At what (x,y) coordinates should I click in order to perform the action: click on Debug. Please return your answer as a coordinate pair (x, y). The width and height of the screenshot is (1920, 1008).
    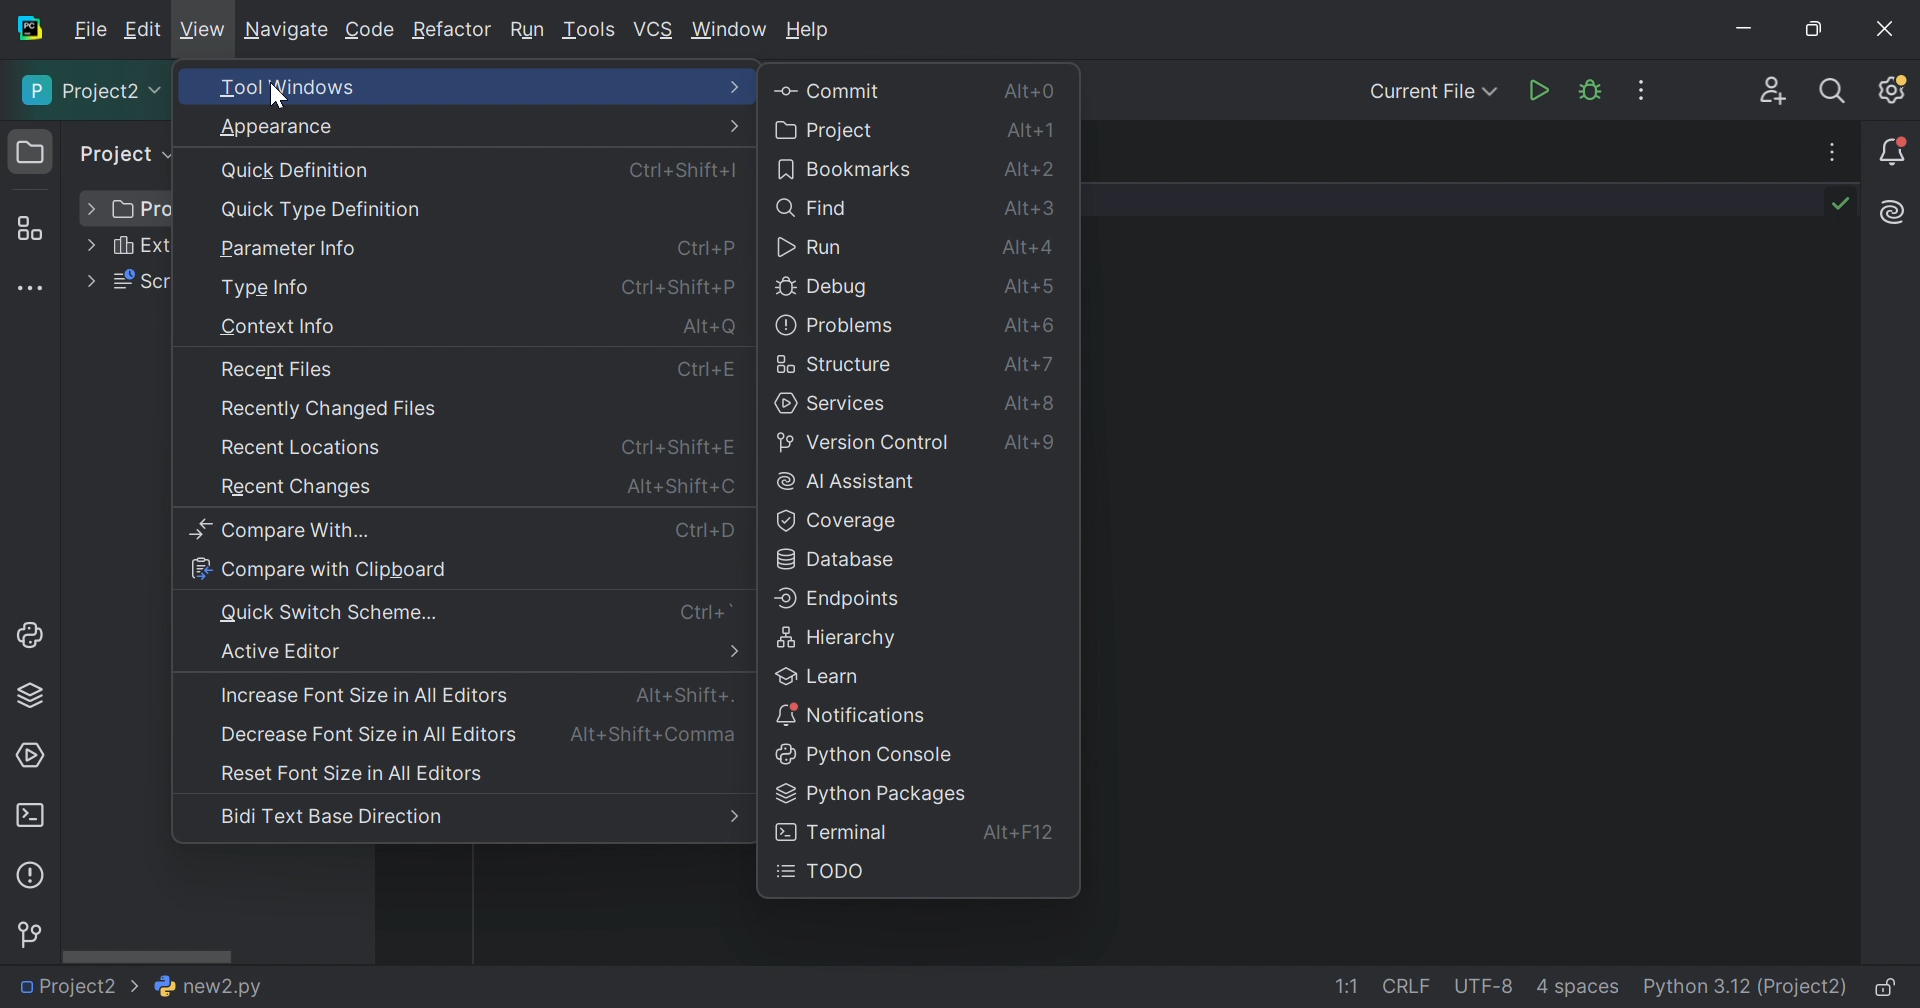
    Looking at the image, I should click on (822, 288).